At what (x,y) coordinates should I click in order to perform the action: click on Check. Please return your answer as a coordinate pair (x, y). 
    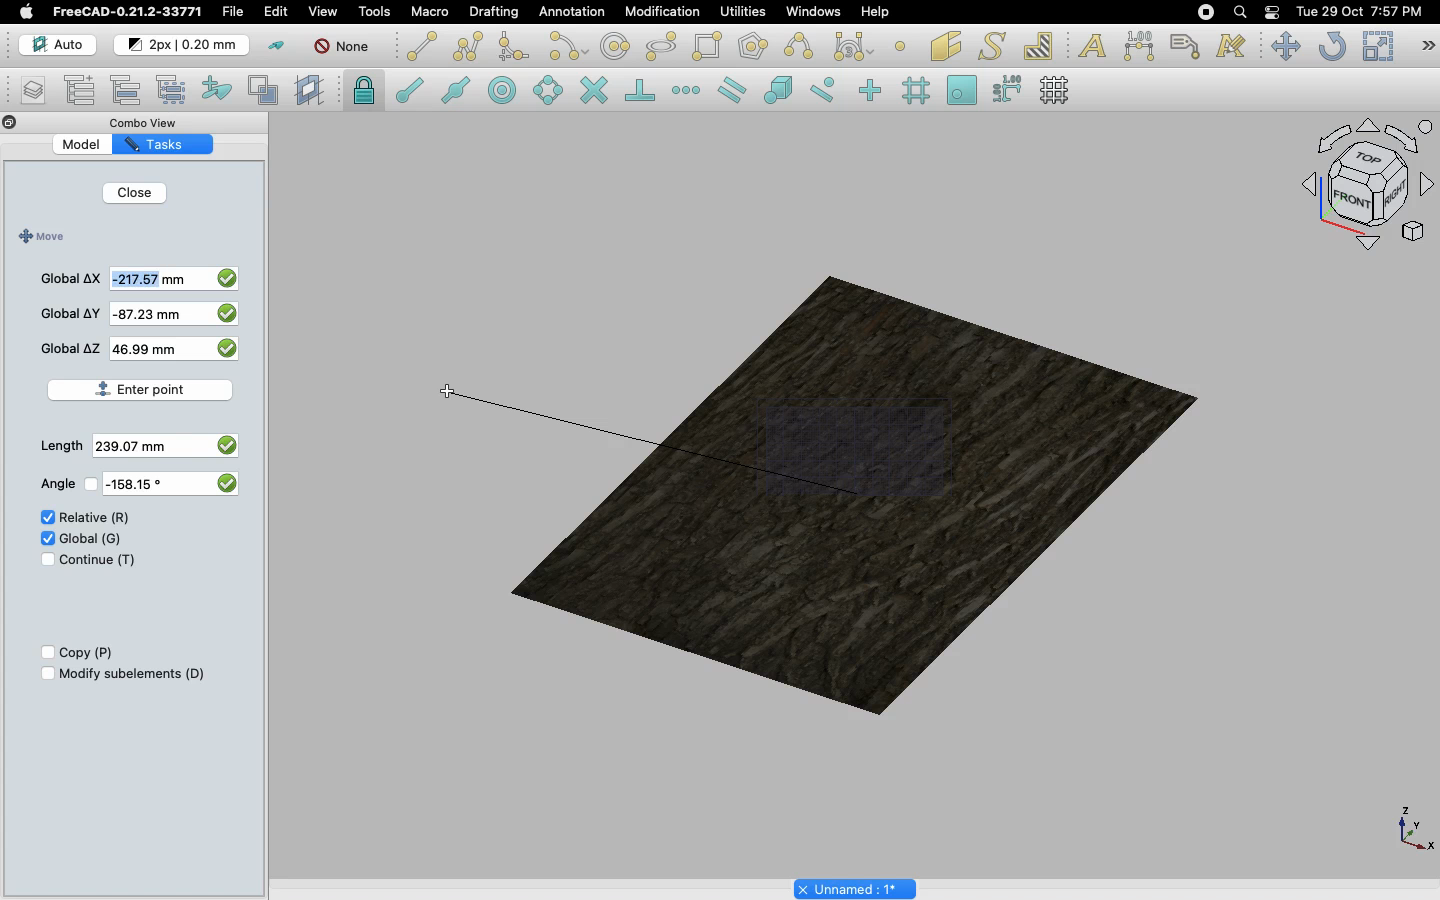
    Looking at the image, I should click on (46, 537).